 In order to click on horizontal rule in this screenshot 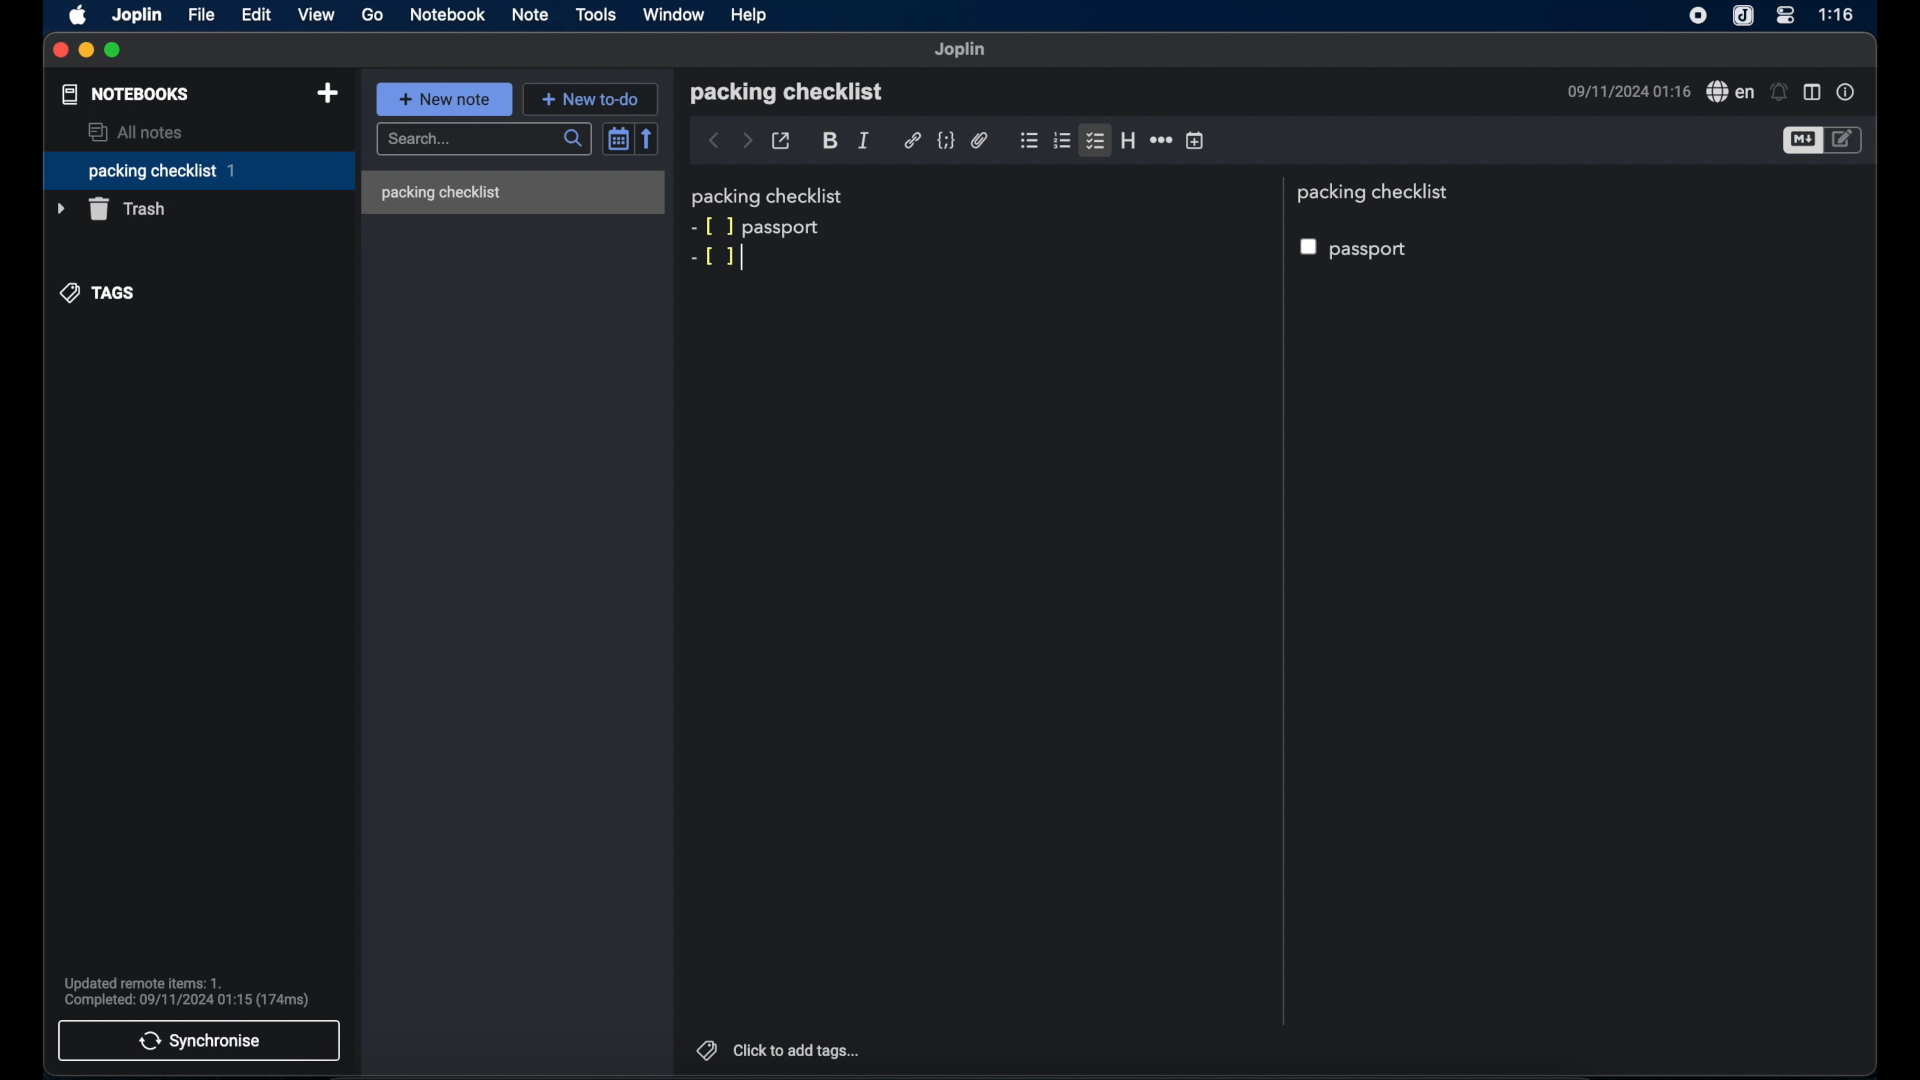, I will do `click(1160, 141)`.